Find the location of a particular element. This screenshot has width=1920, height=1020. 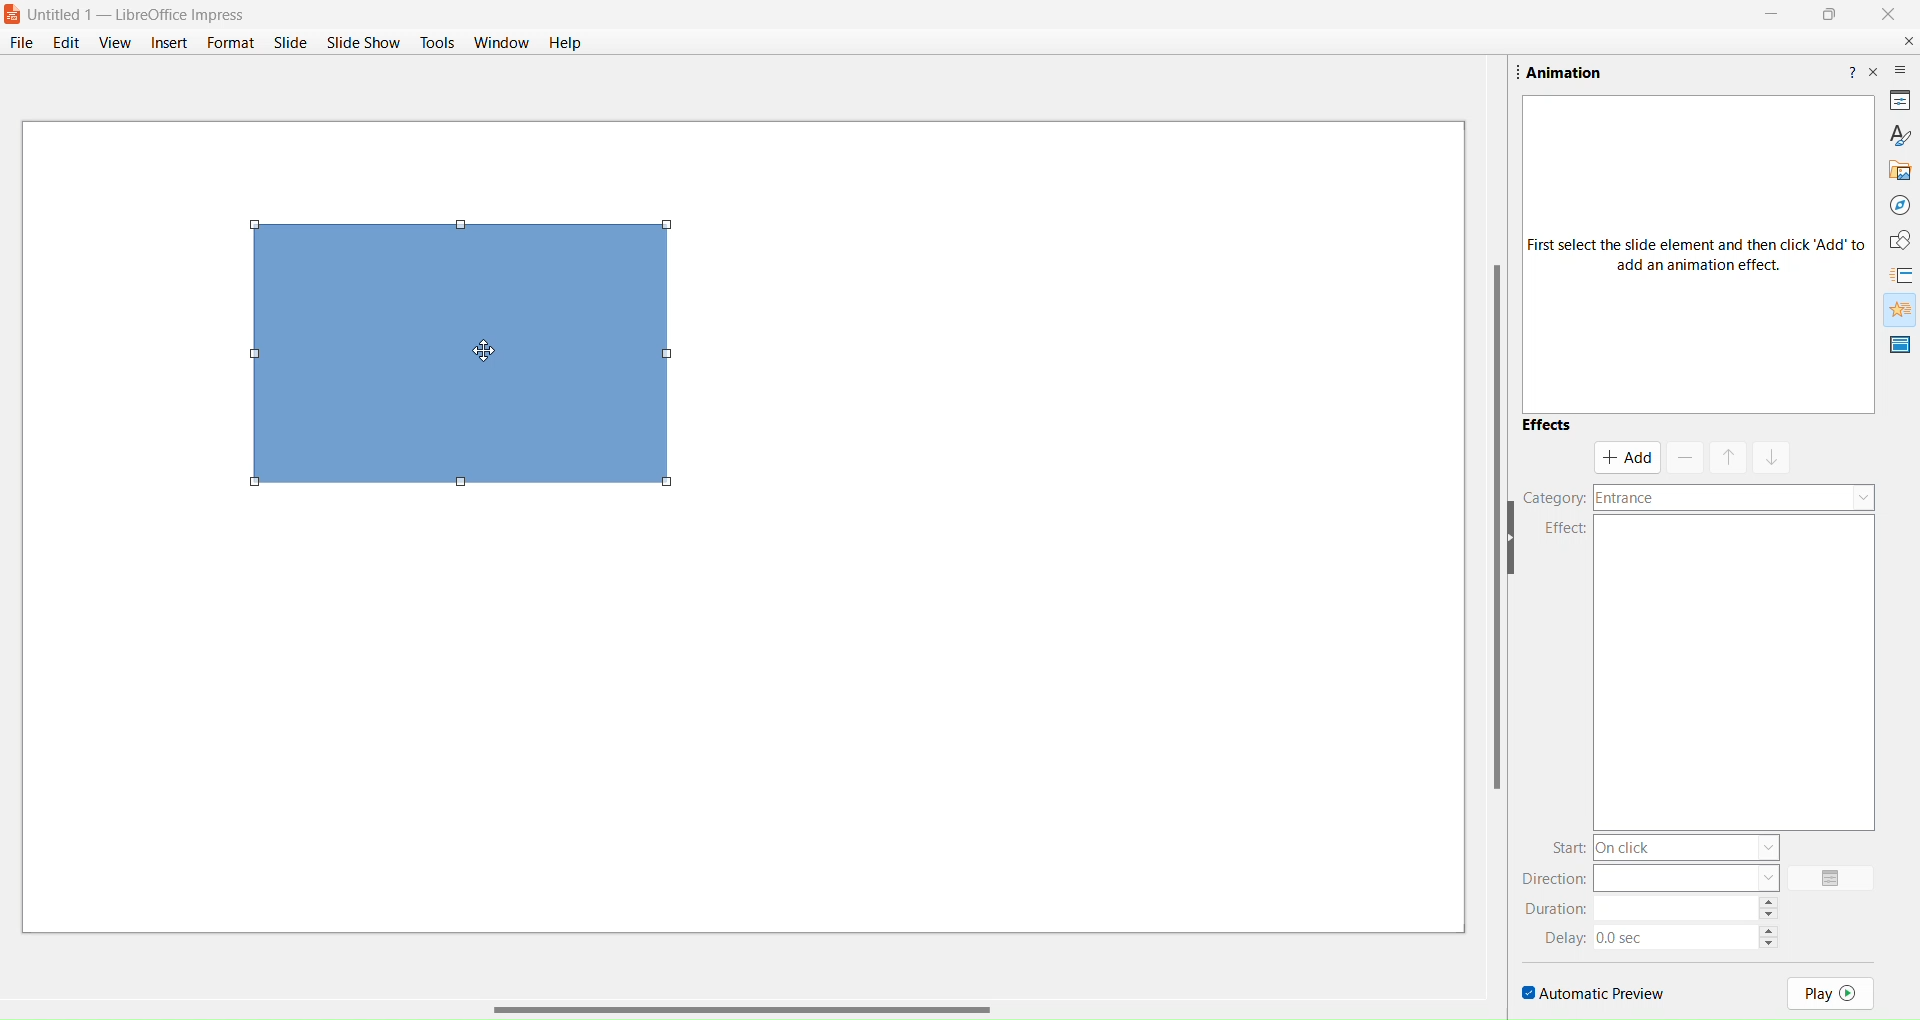

automatic preview is located at coordinates (1592, 990).